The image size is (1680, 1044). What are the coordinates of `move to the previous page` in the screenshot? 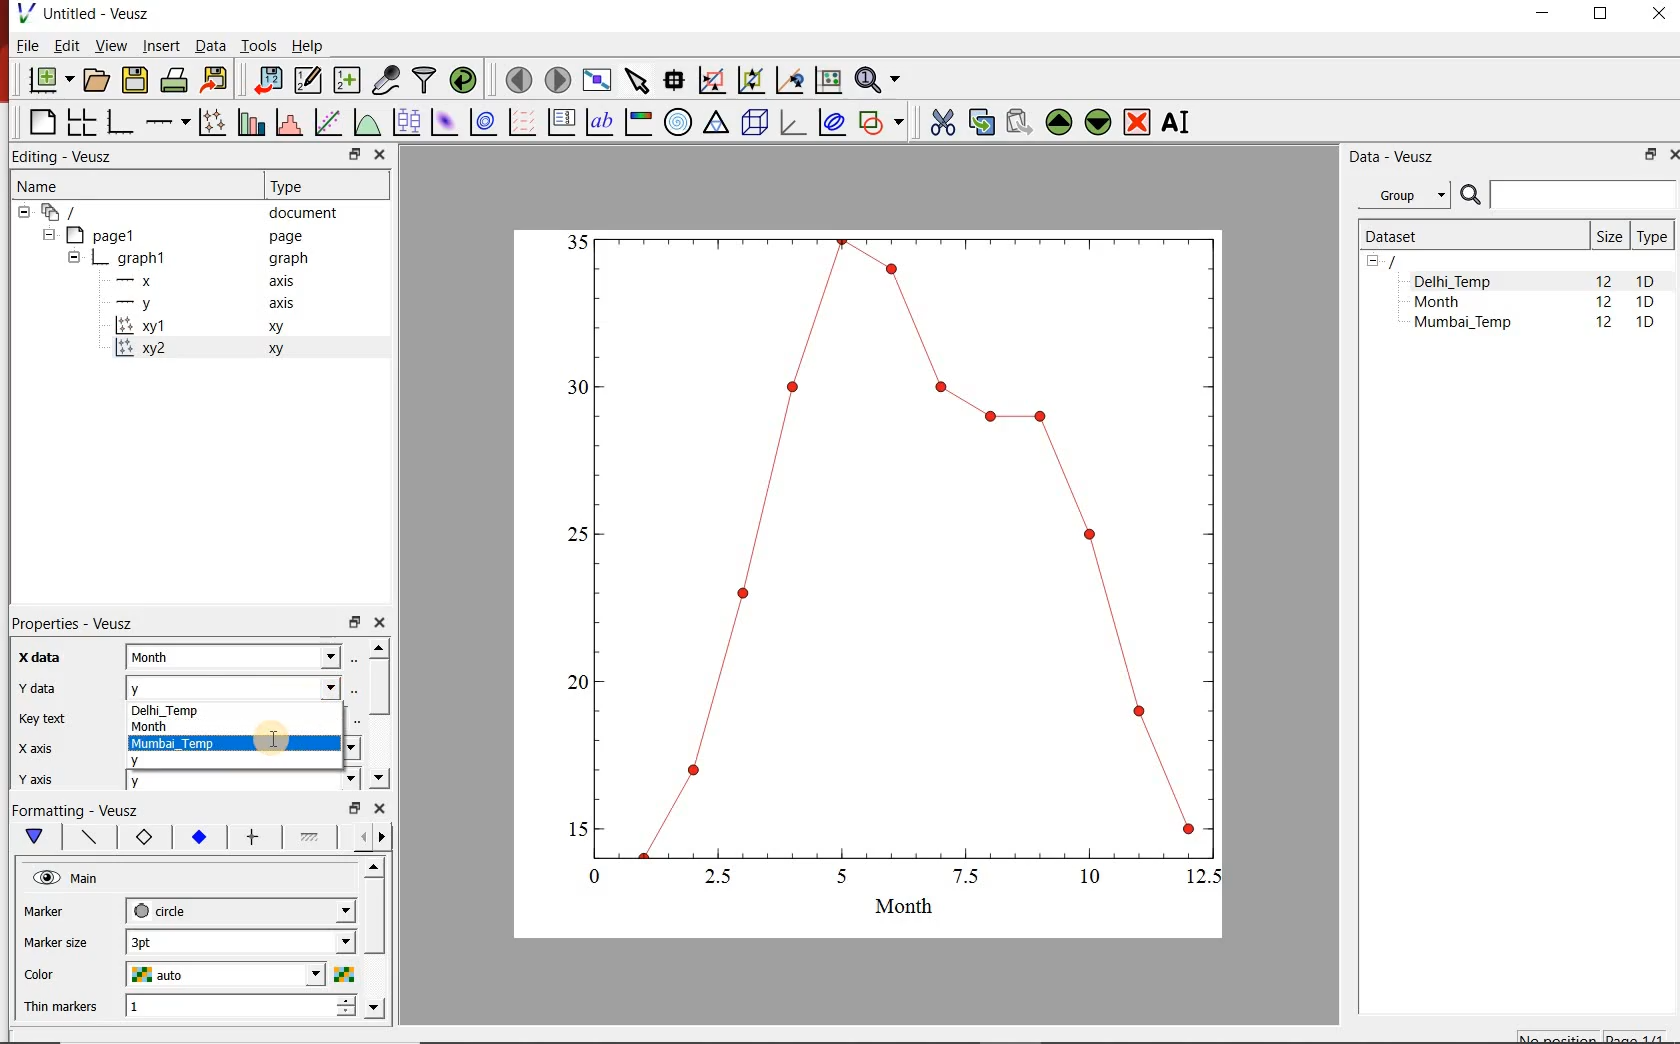 It's located at (518, 79).